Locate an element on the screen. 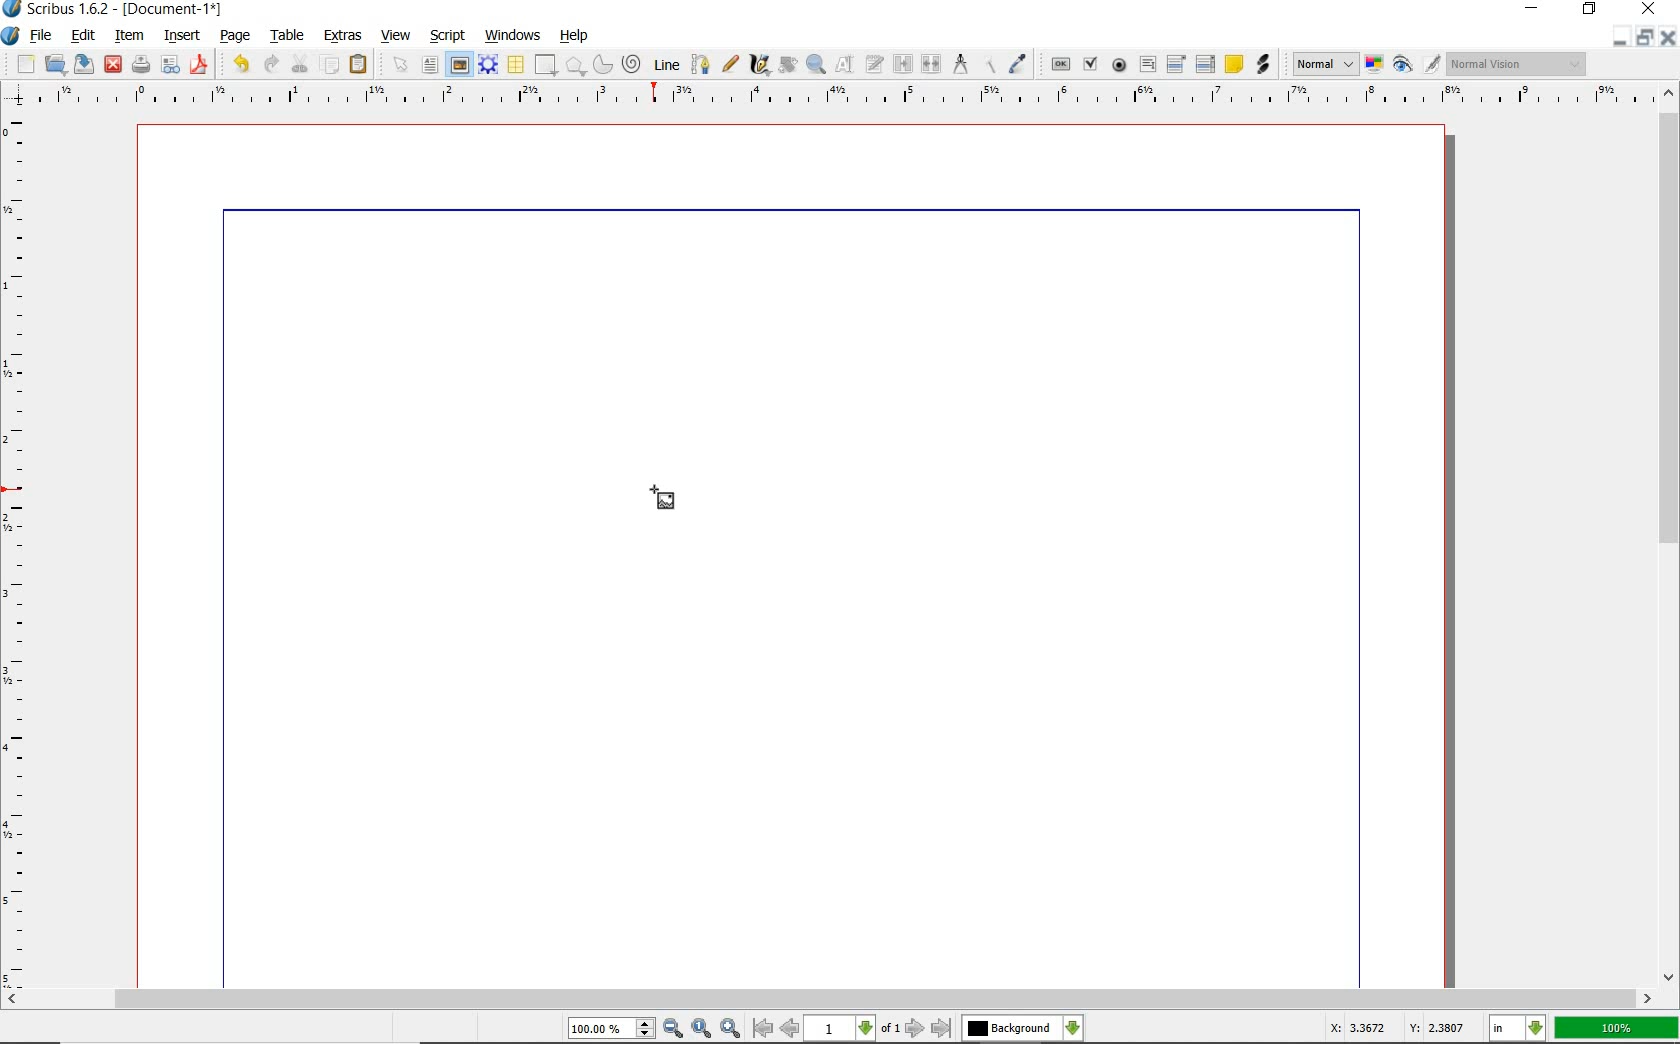 The image size is (1680, 1044). new is located at coordinates (23, 63).